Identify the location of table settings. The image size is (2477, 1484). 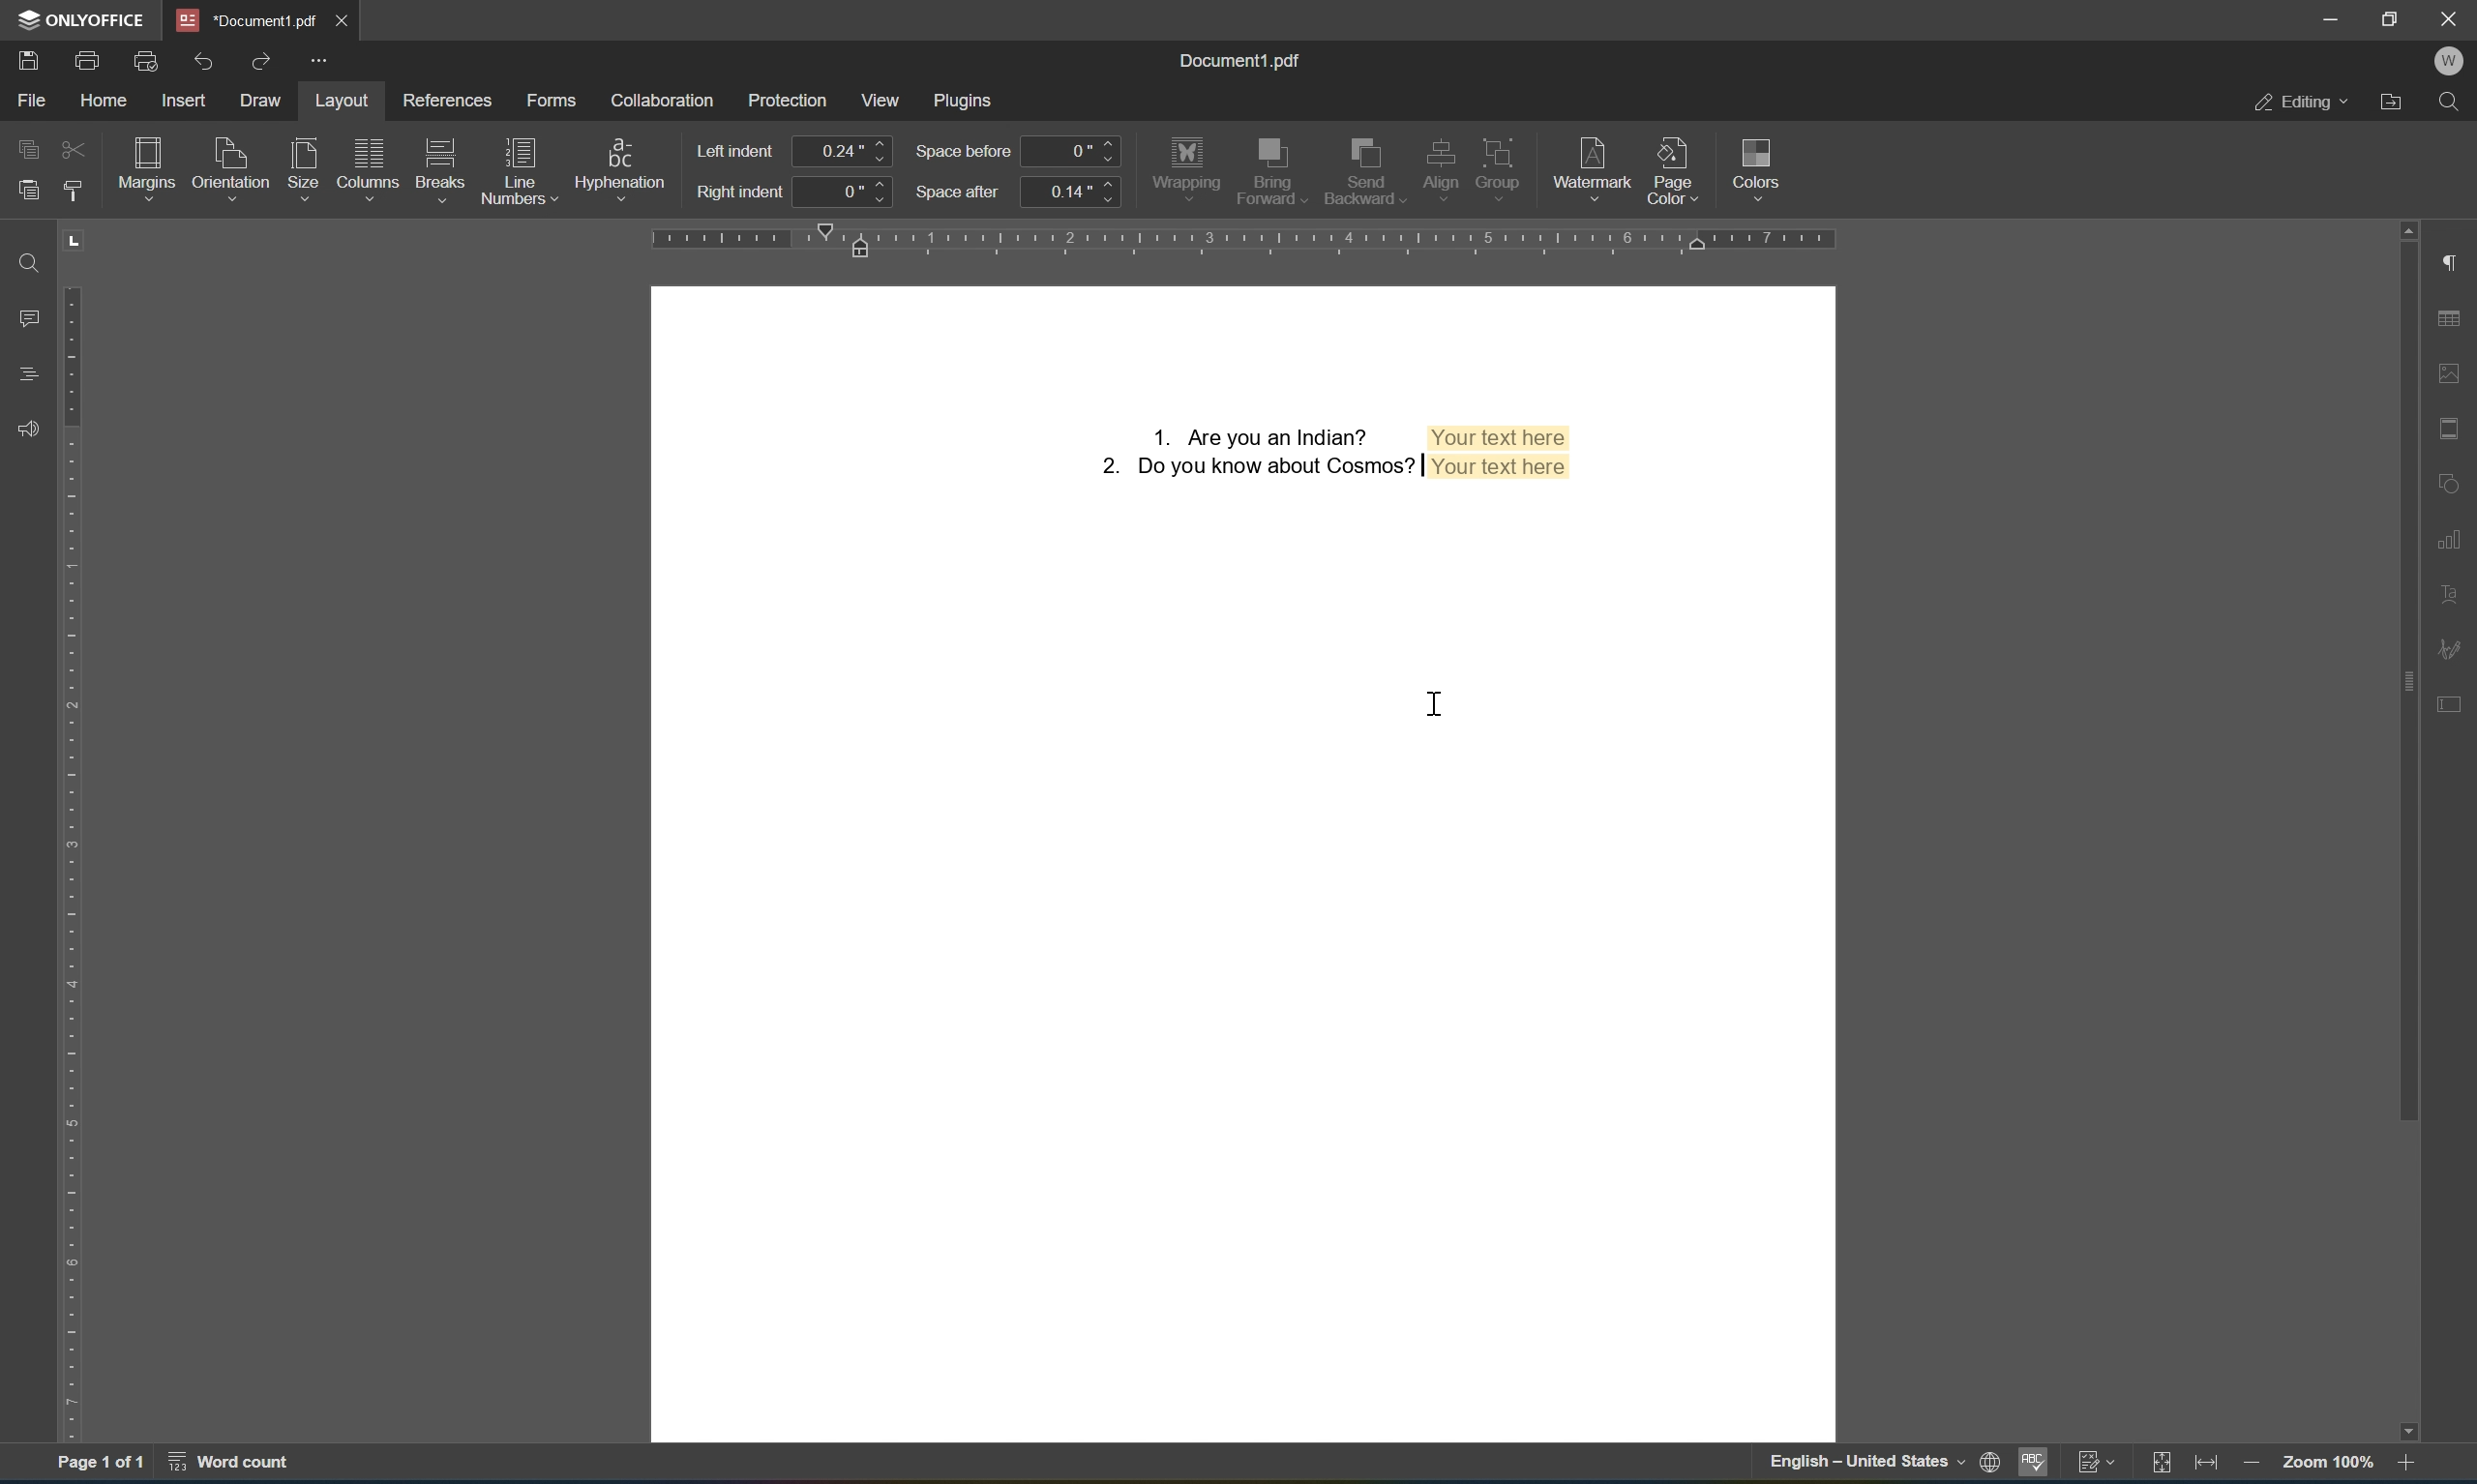
(2455, 321).